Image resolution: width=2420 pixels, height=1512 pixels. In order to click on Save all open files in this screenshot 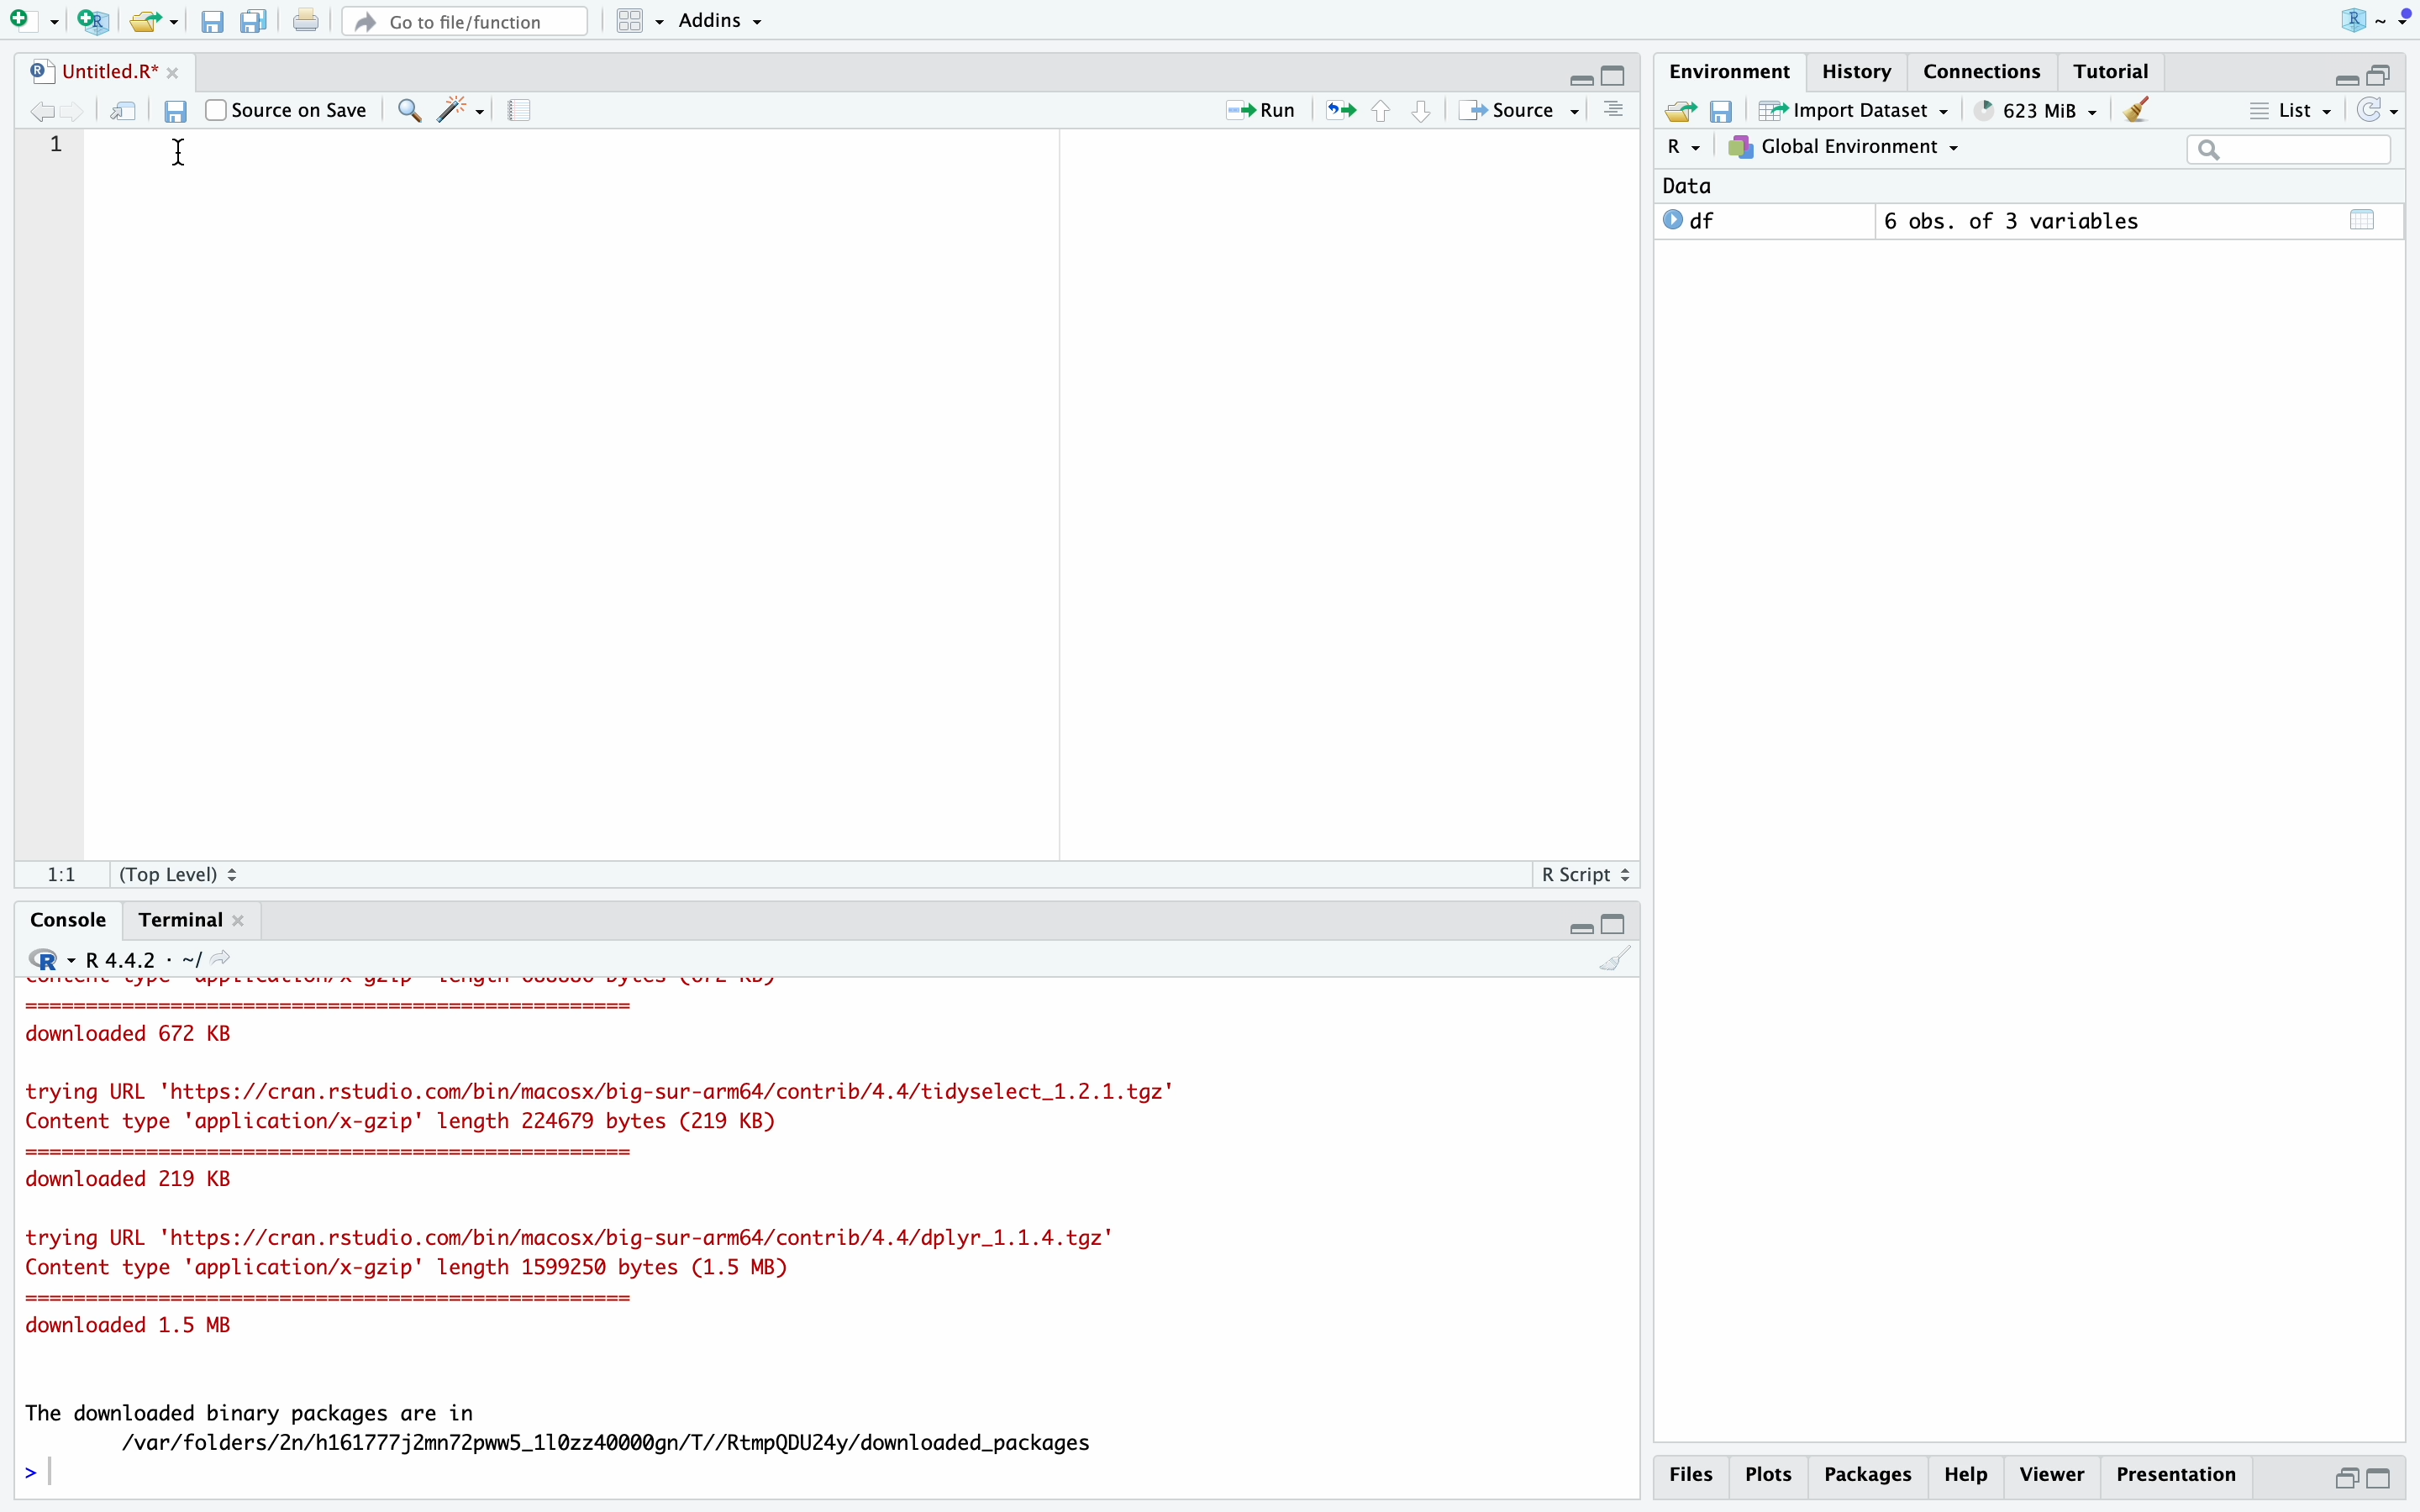, I will do `click(255, 21)`.